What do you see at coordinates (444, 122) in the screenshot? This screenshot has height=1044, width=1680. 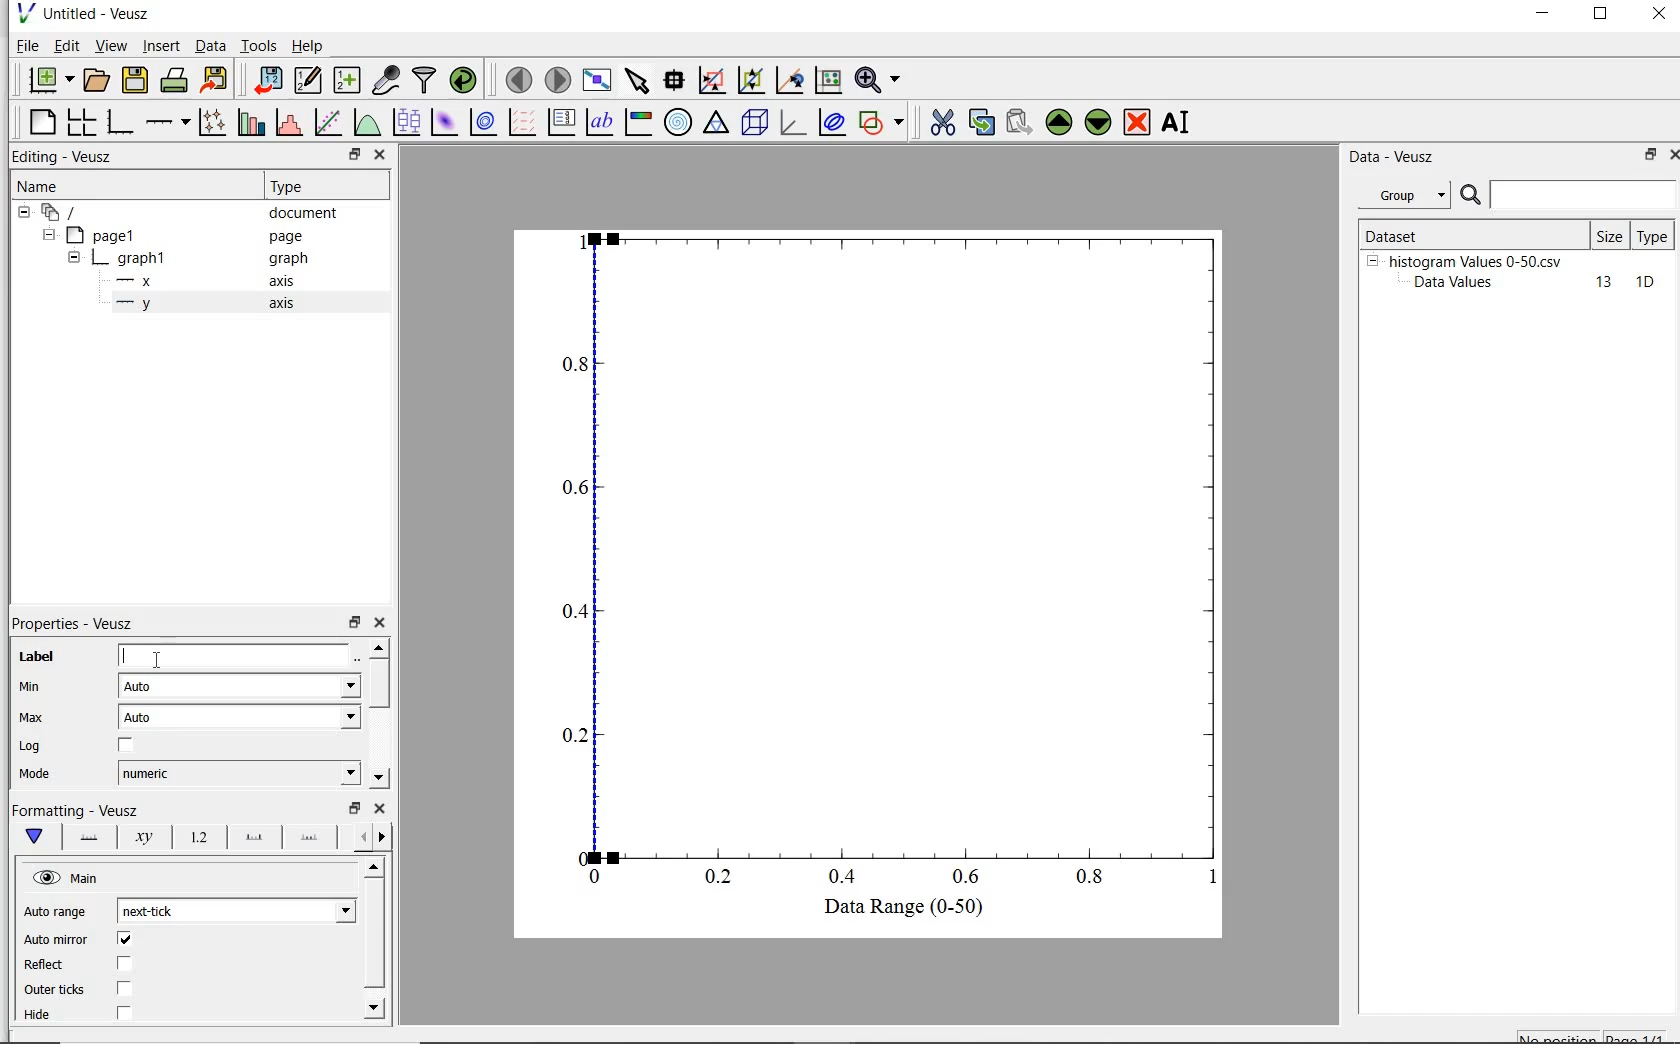 I see `plot 2d dataset as an image` at bounding box center [444, 122].